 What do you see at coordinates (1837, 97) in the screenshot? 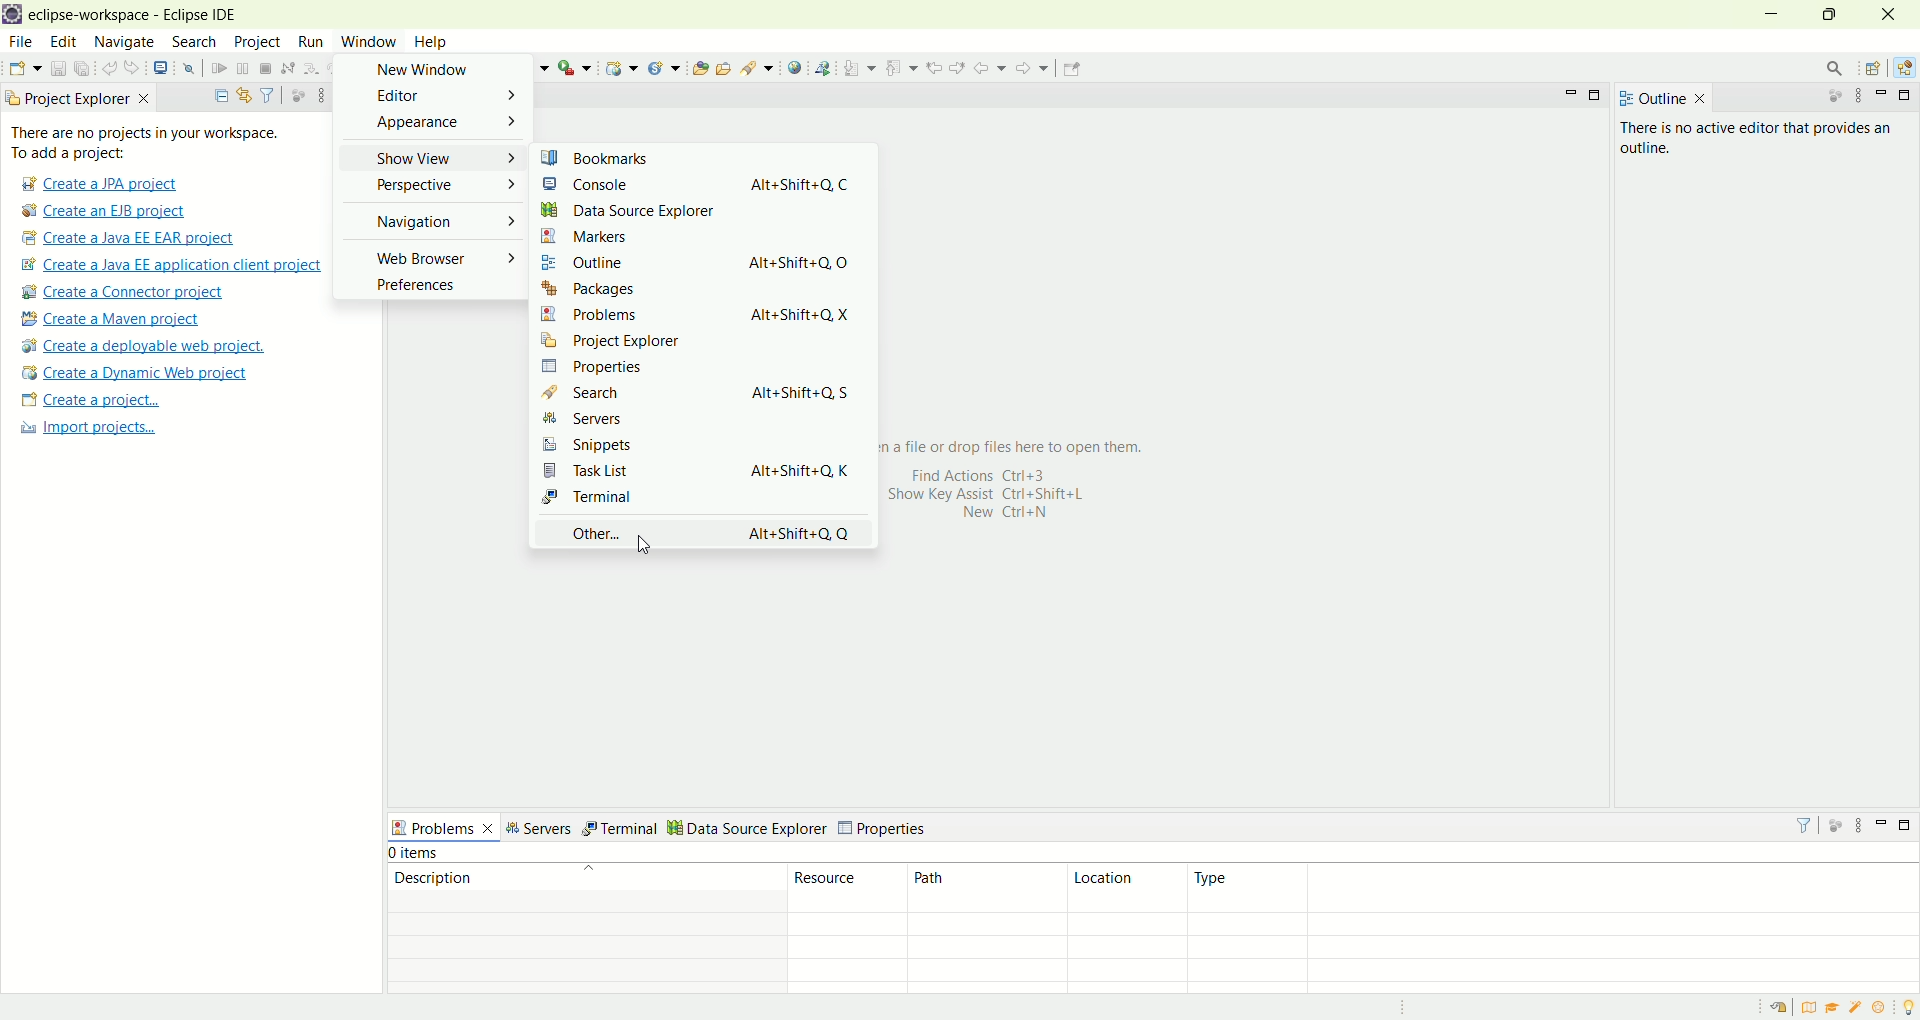
I see `focus on active task` at bounding box center [1837, 97].